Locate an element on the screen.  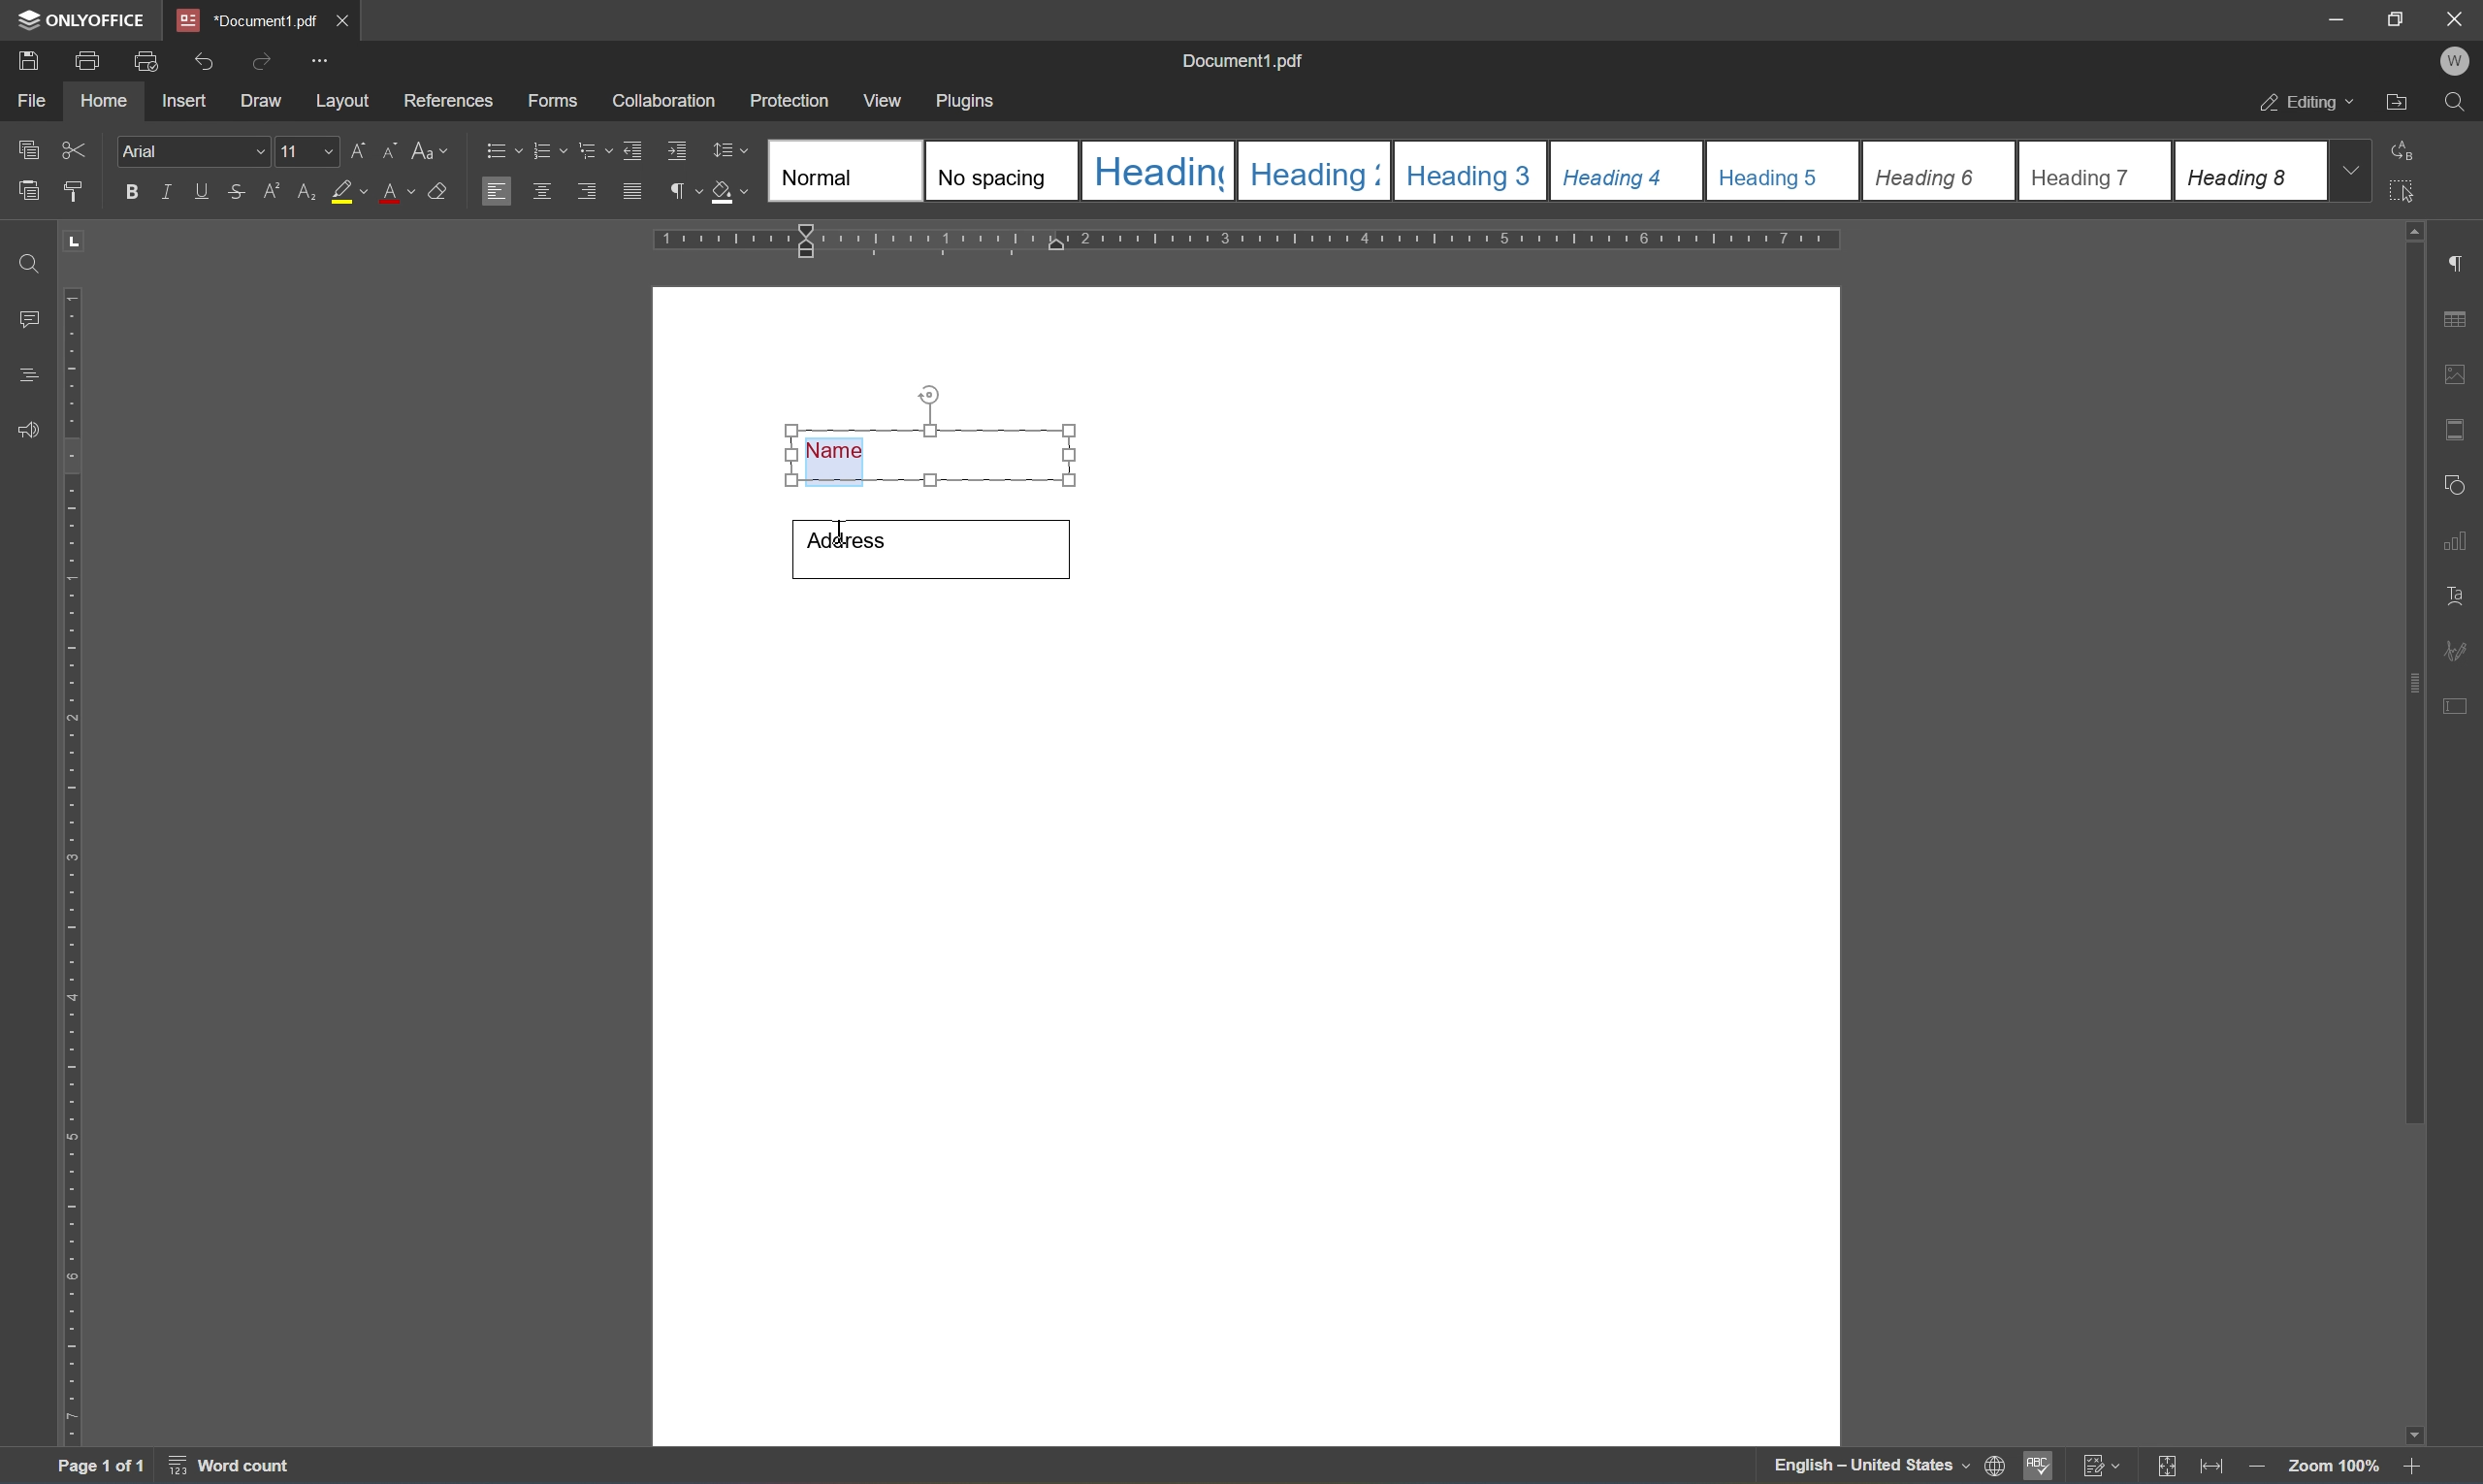
image settings is located at coordinates (2456, 372).